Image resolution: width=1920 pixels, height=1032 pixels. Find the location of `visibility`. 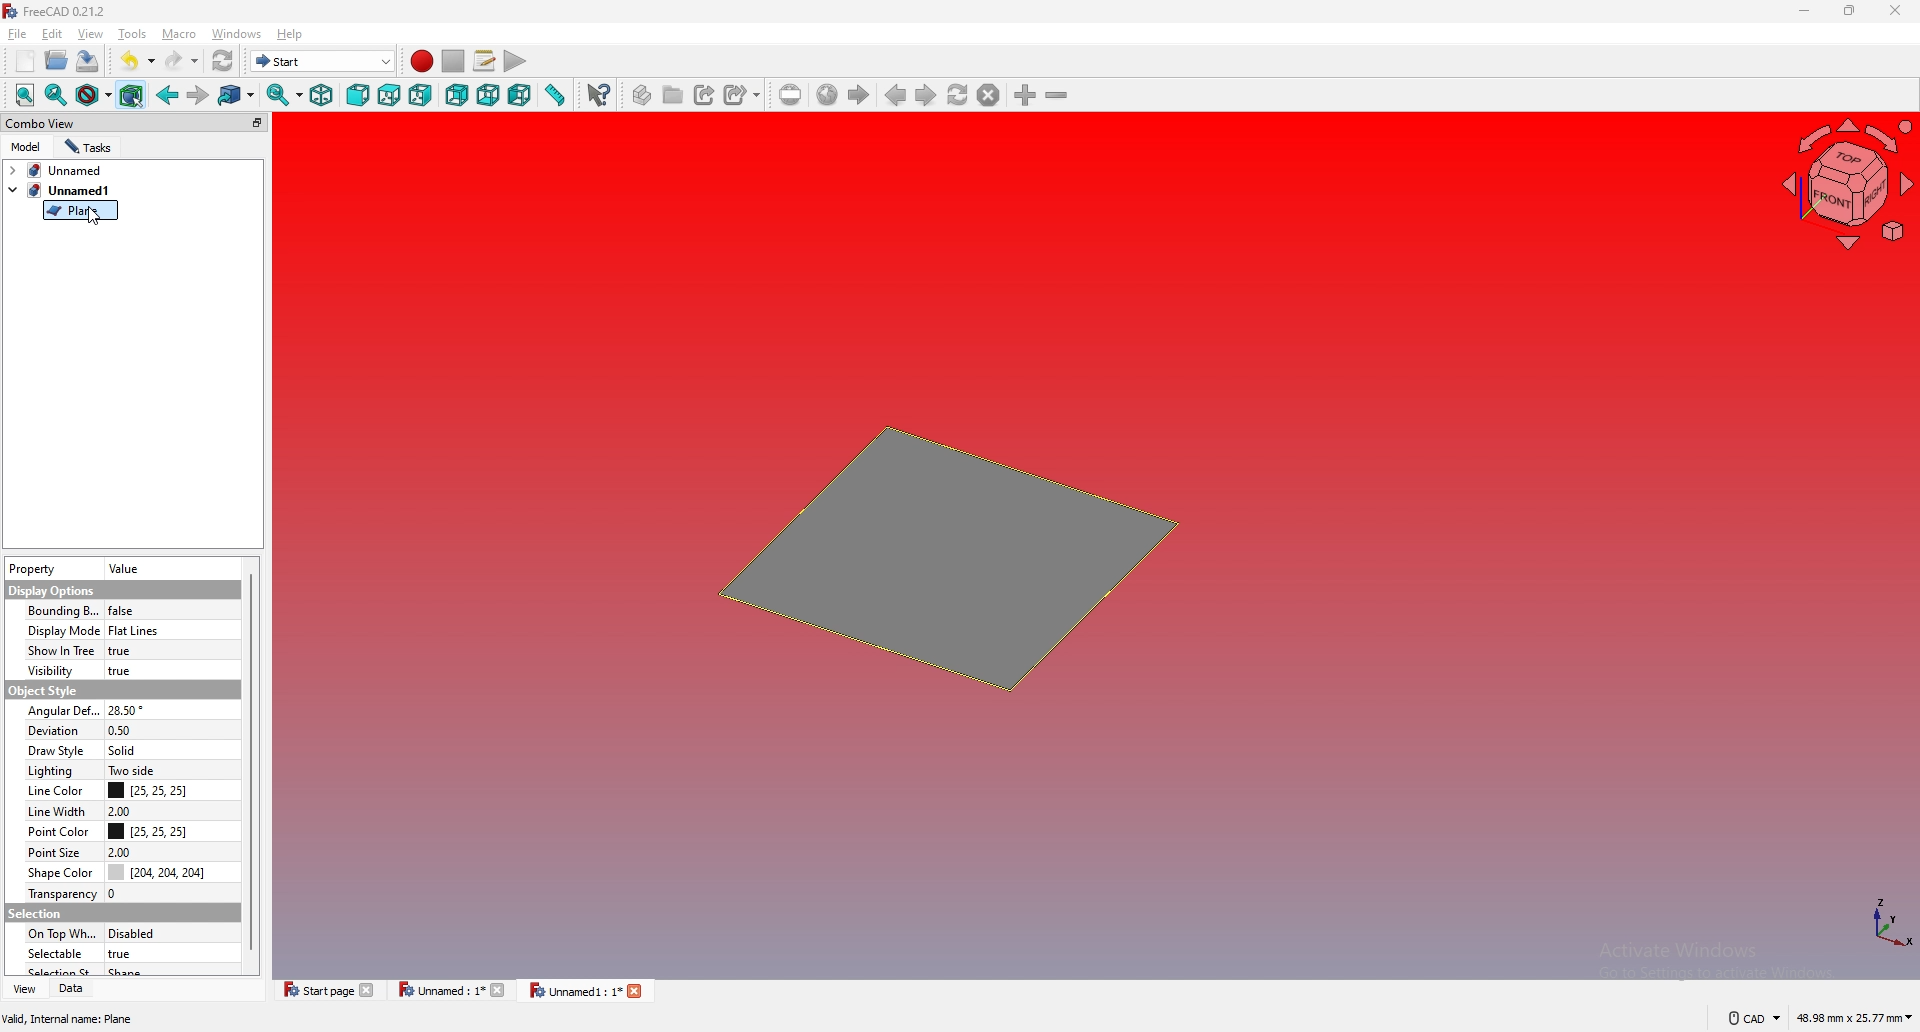

visibility is located at coordinates (51, 670).